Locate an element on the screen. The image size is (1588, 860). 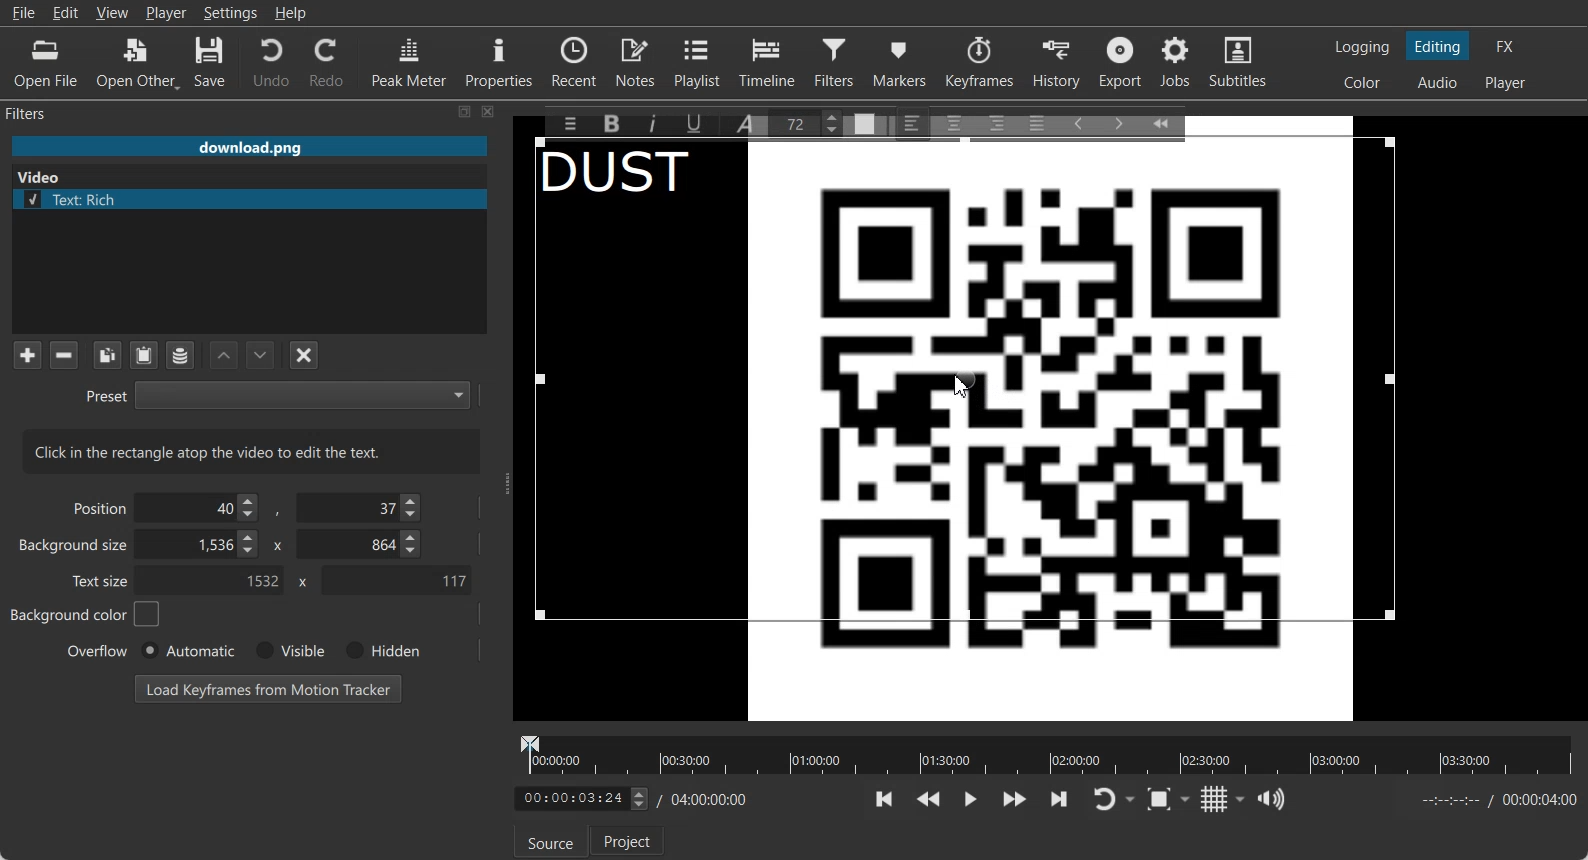
Menu is located at coordinates (565, 123).